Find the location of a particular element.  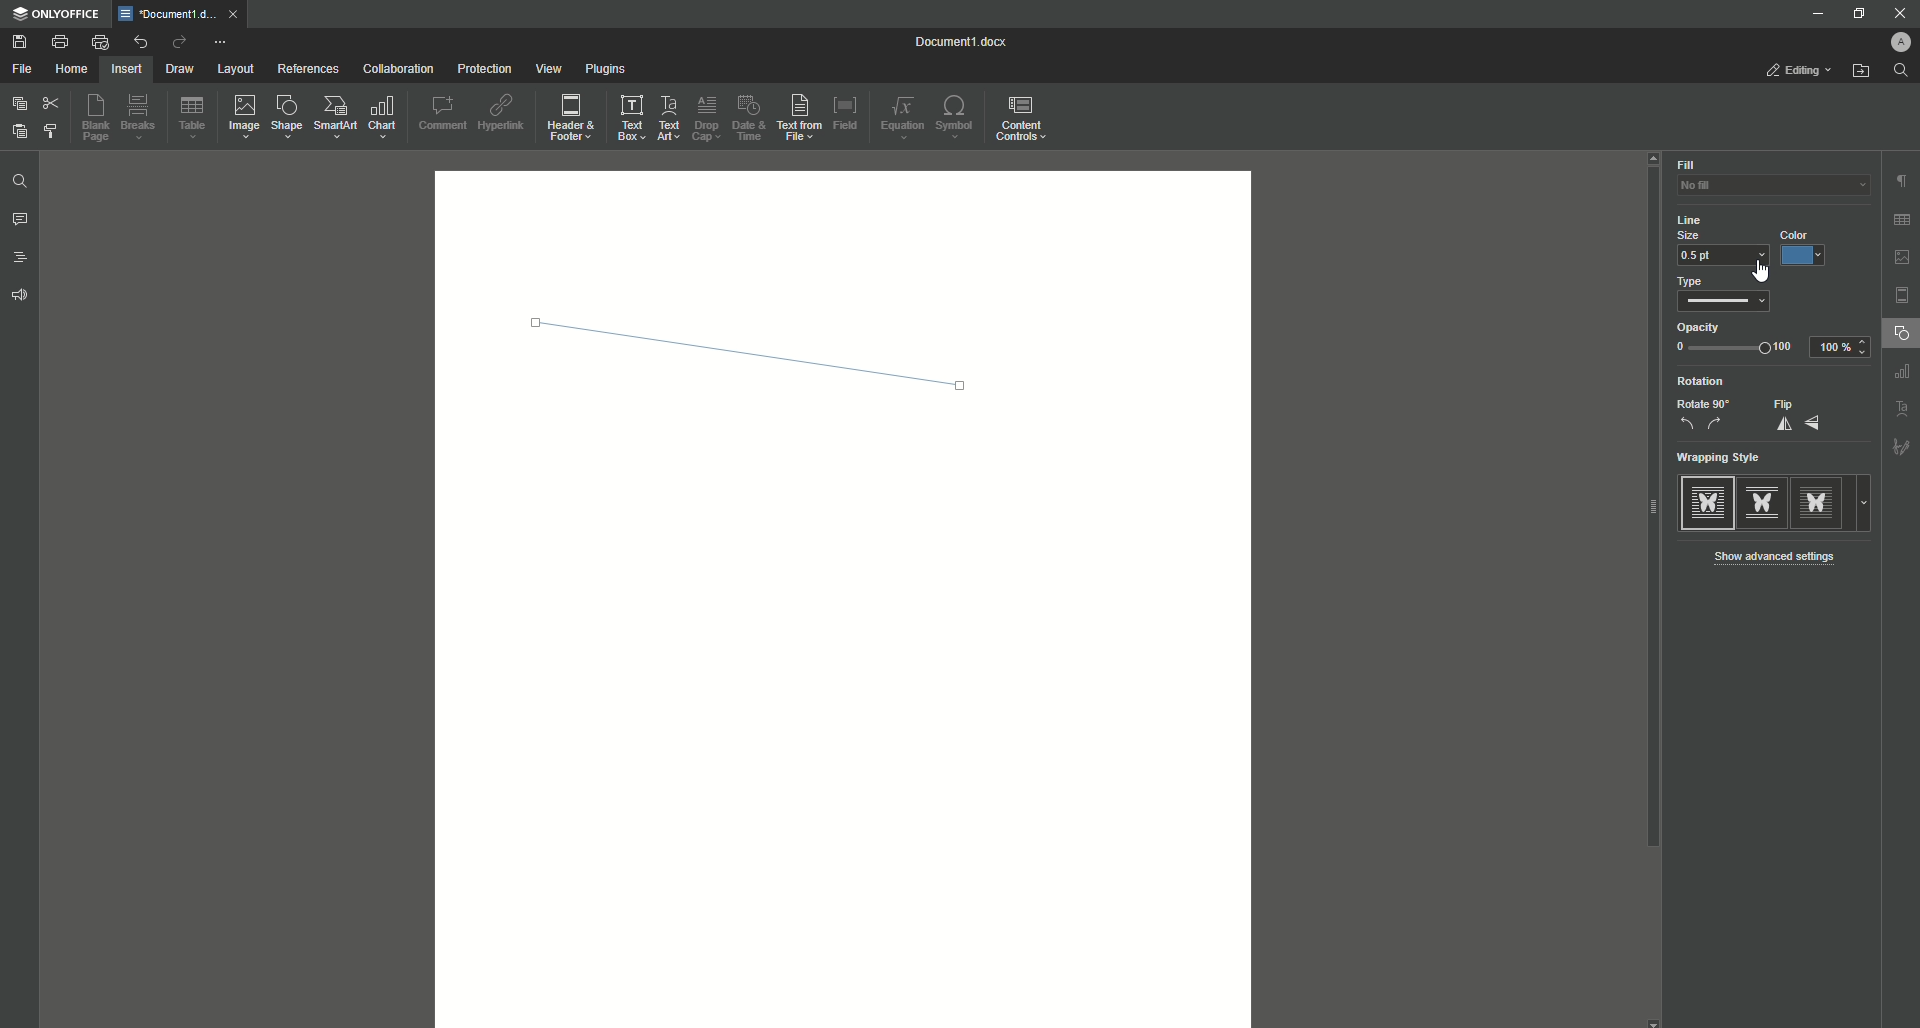

Rotate 90% is located at coordinates (1702, 415).